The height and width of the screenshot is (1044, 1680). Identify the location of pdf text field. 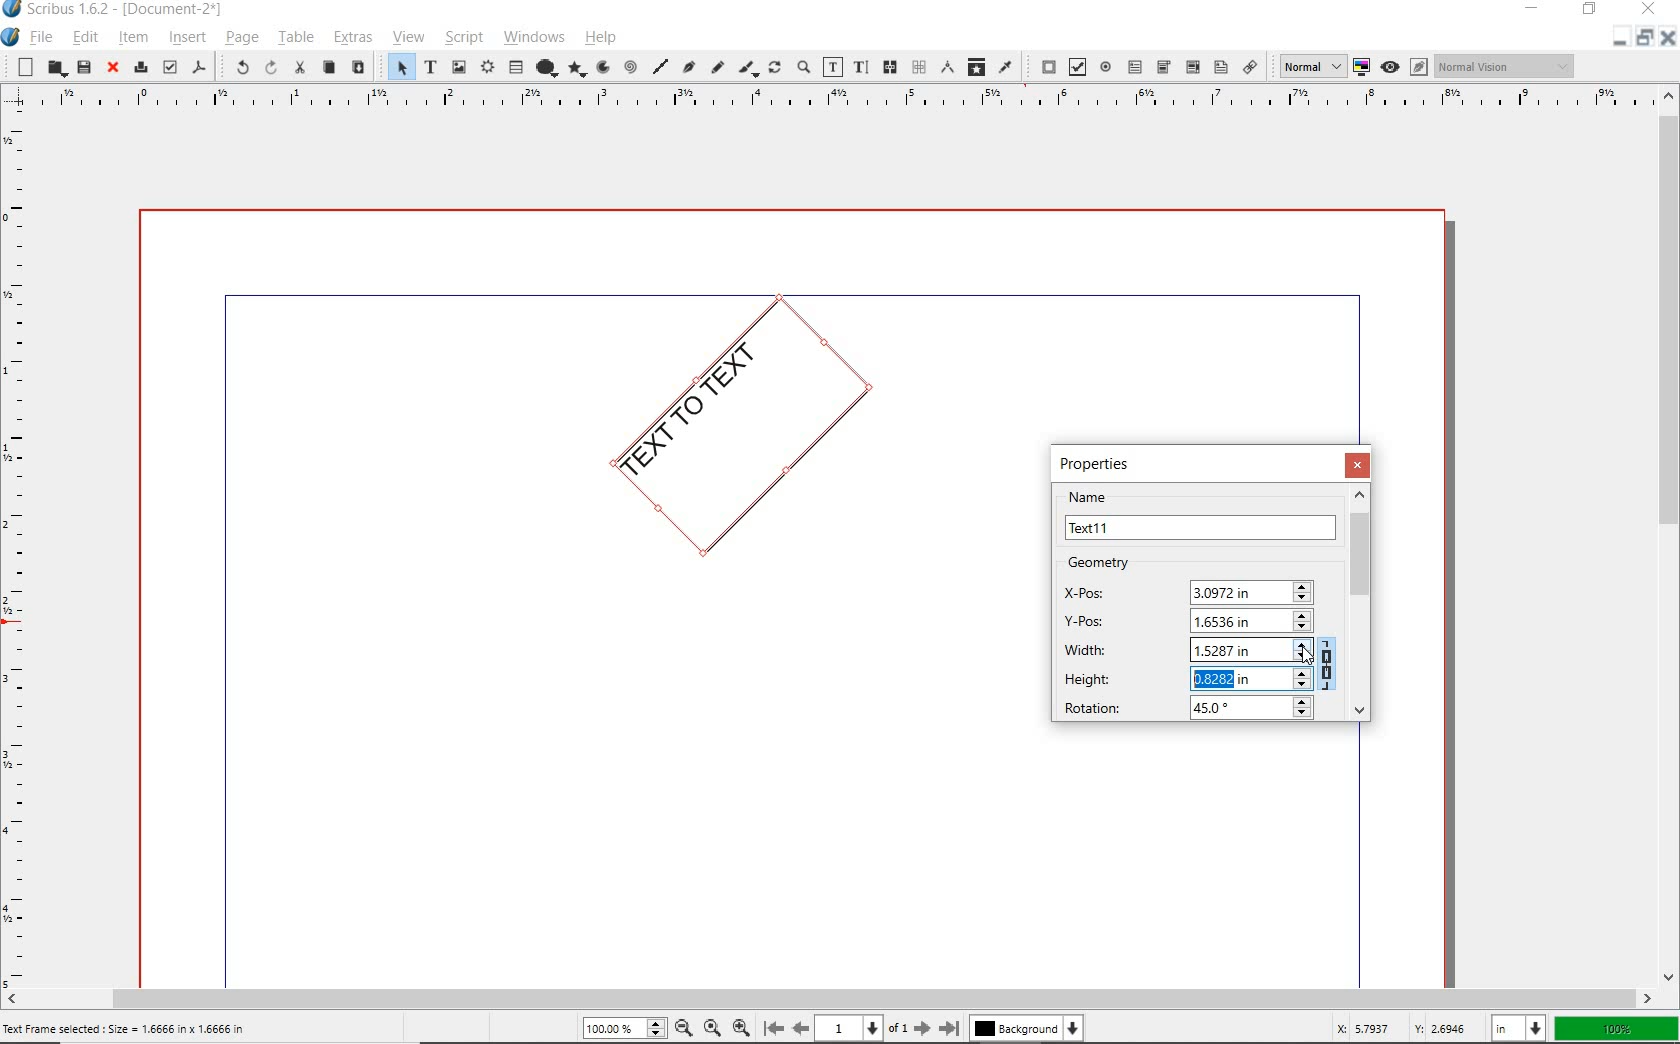
(1135, 66).